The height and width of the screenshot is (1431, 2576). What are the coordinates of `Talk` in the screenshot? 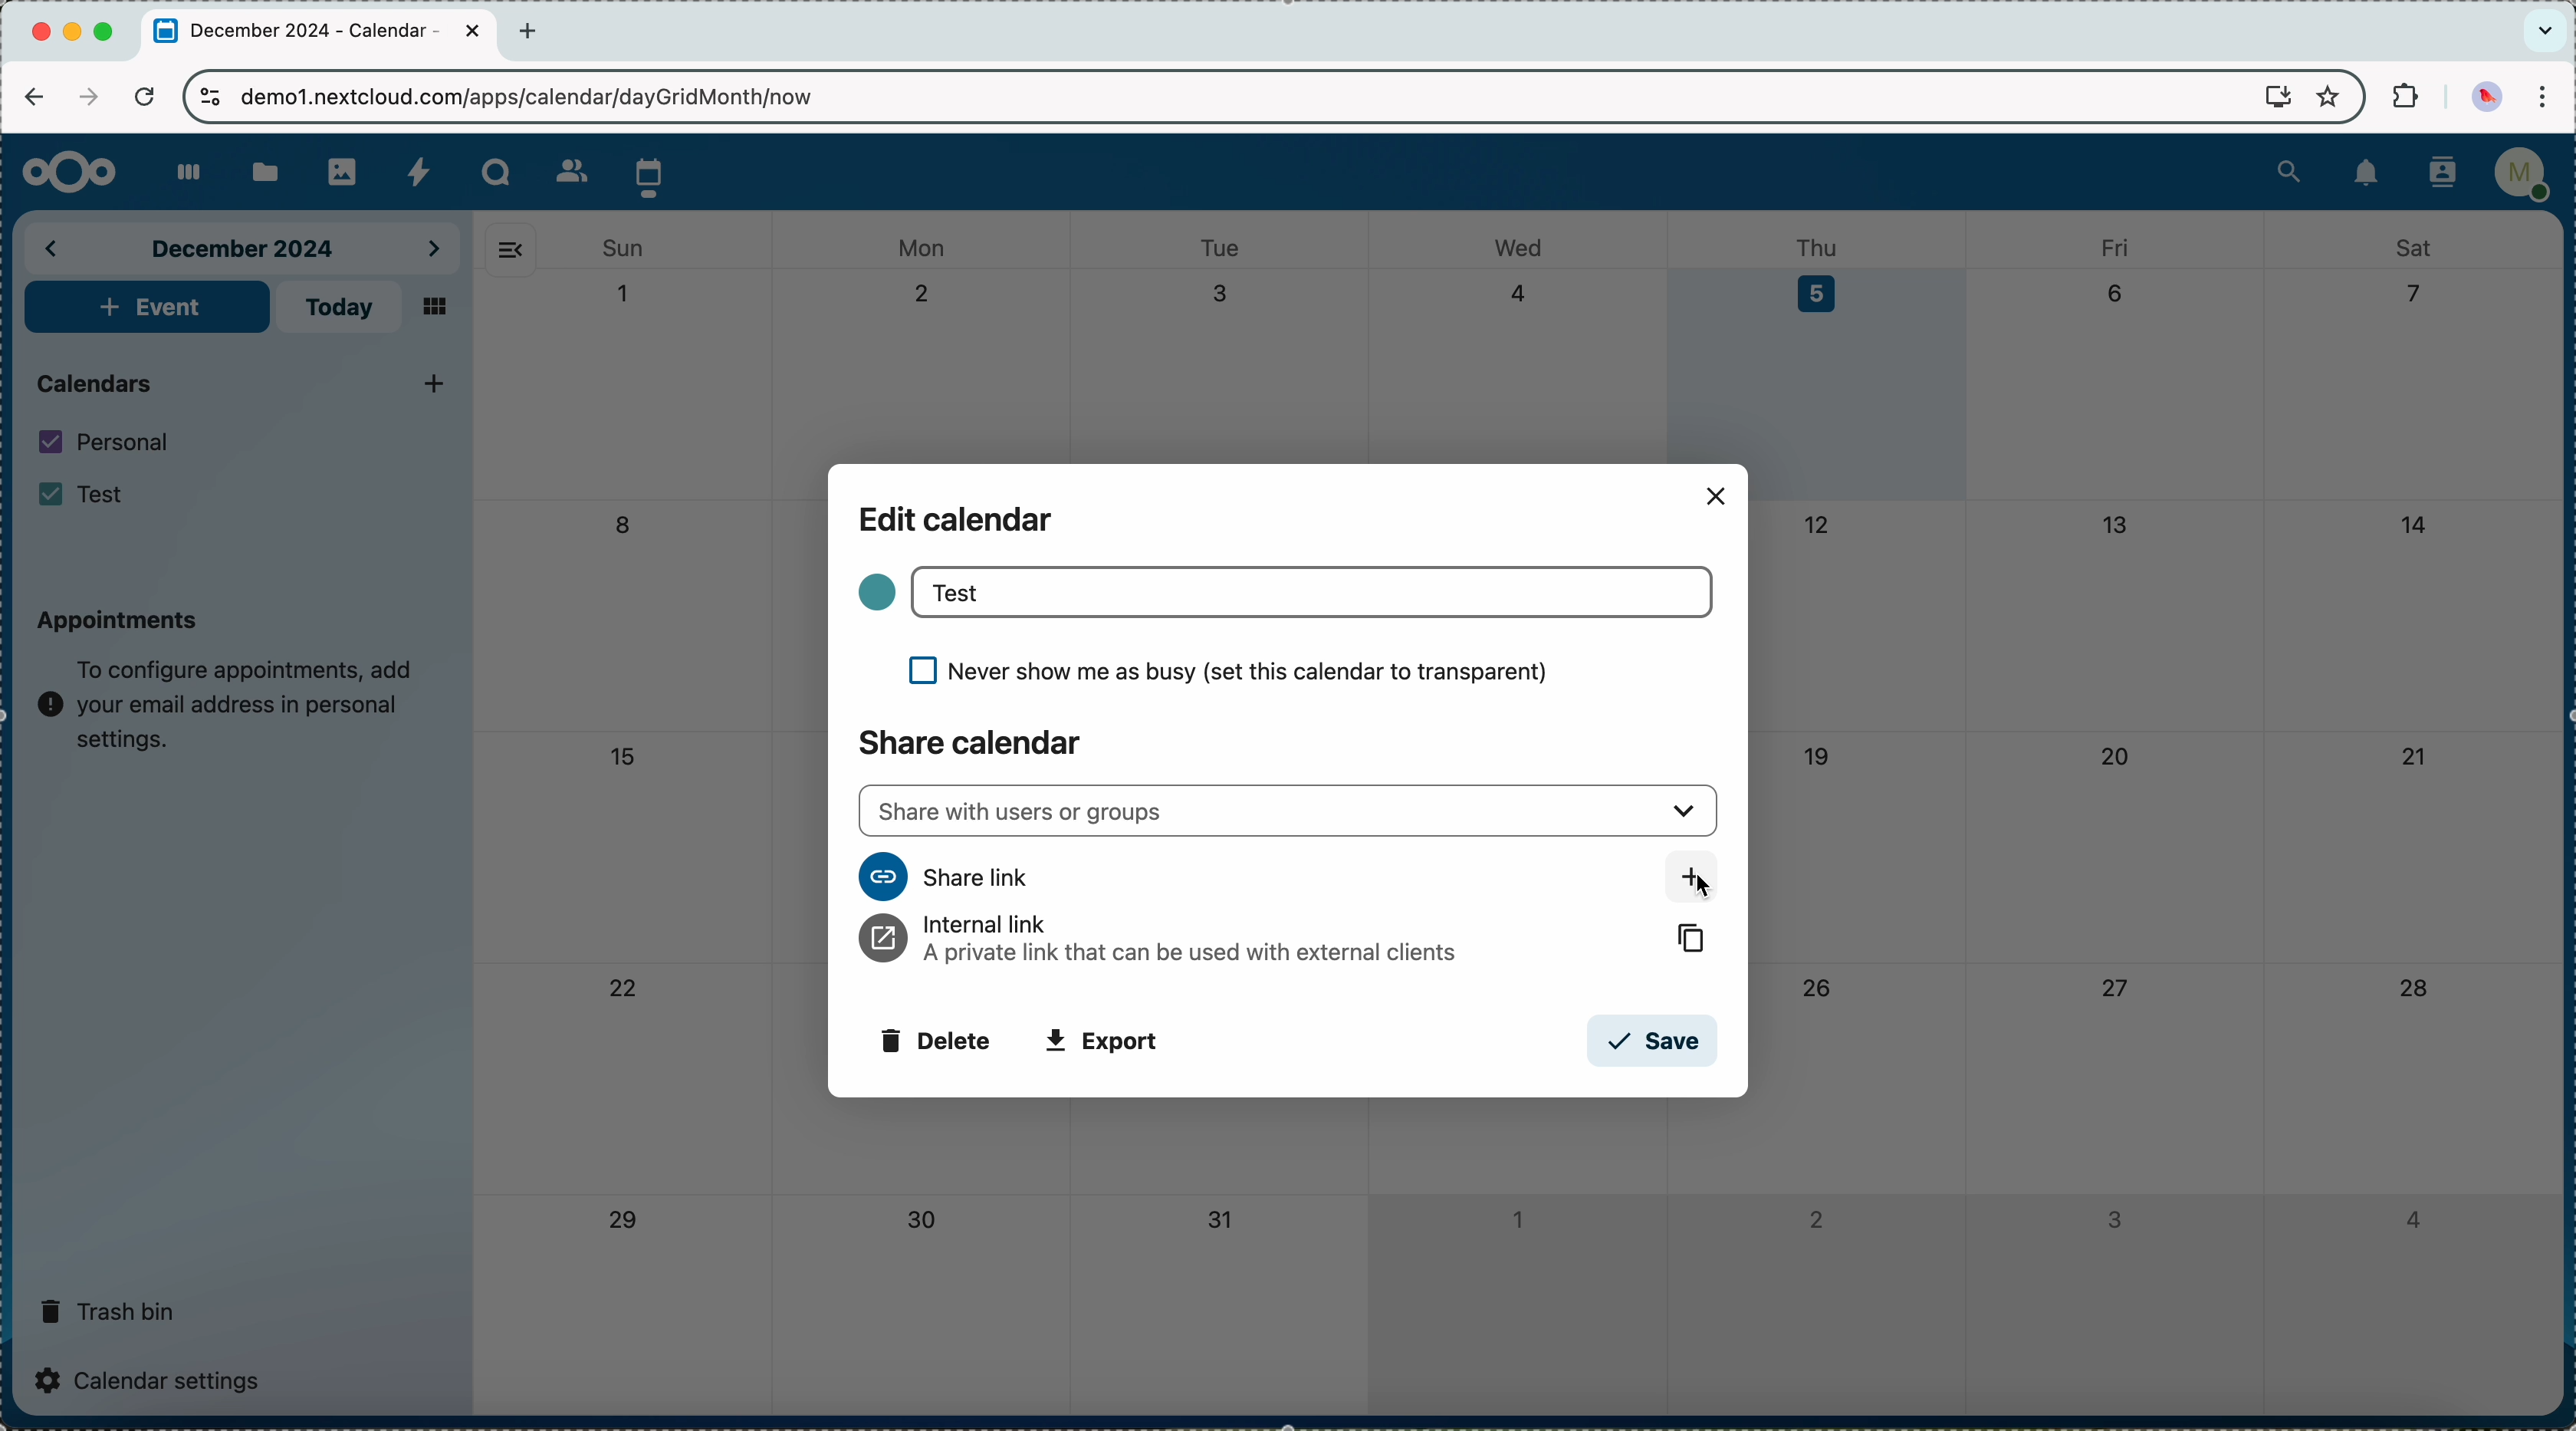 It's located at (497, 172).